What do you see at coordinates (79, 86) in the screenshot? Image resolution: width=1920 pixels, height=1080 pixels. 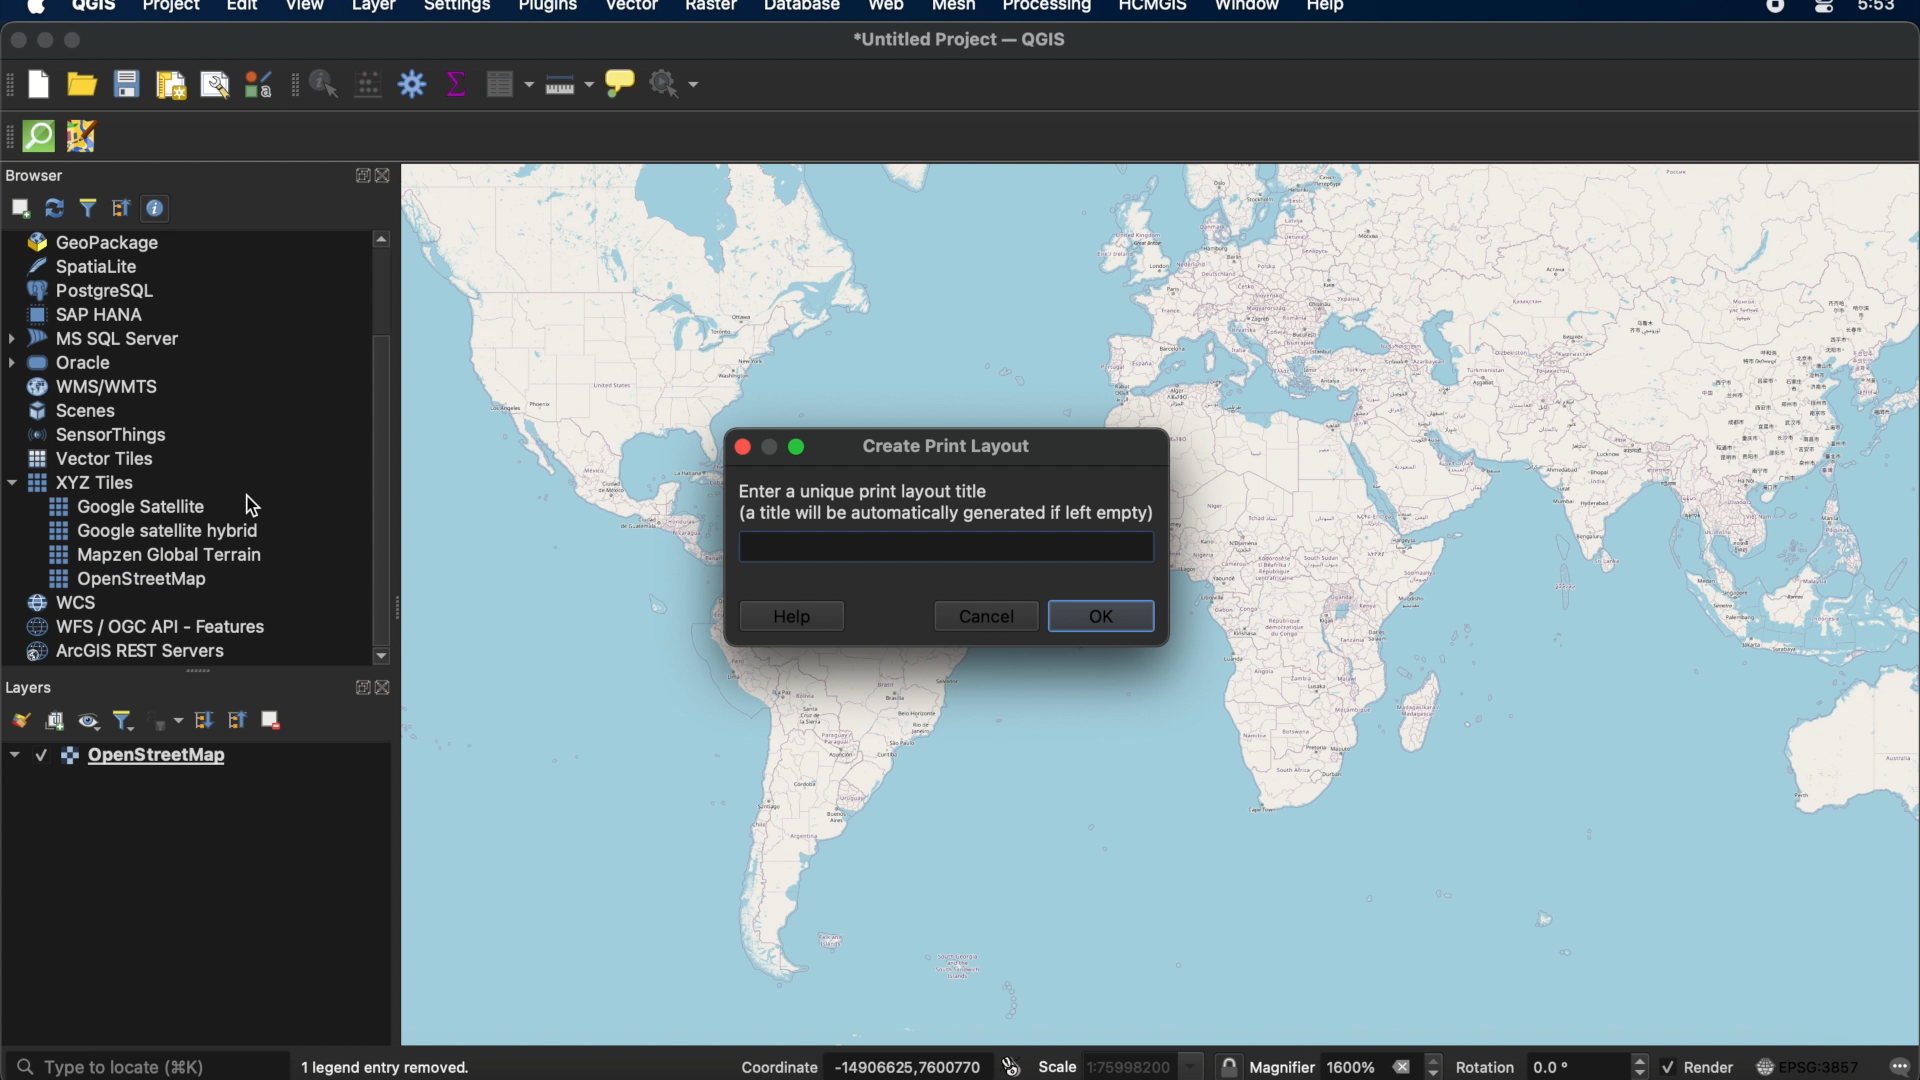 I see `open project` at bounding box center [79, 86].